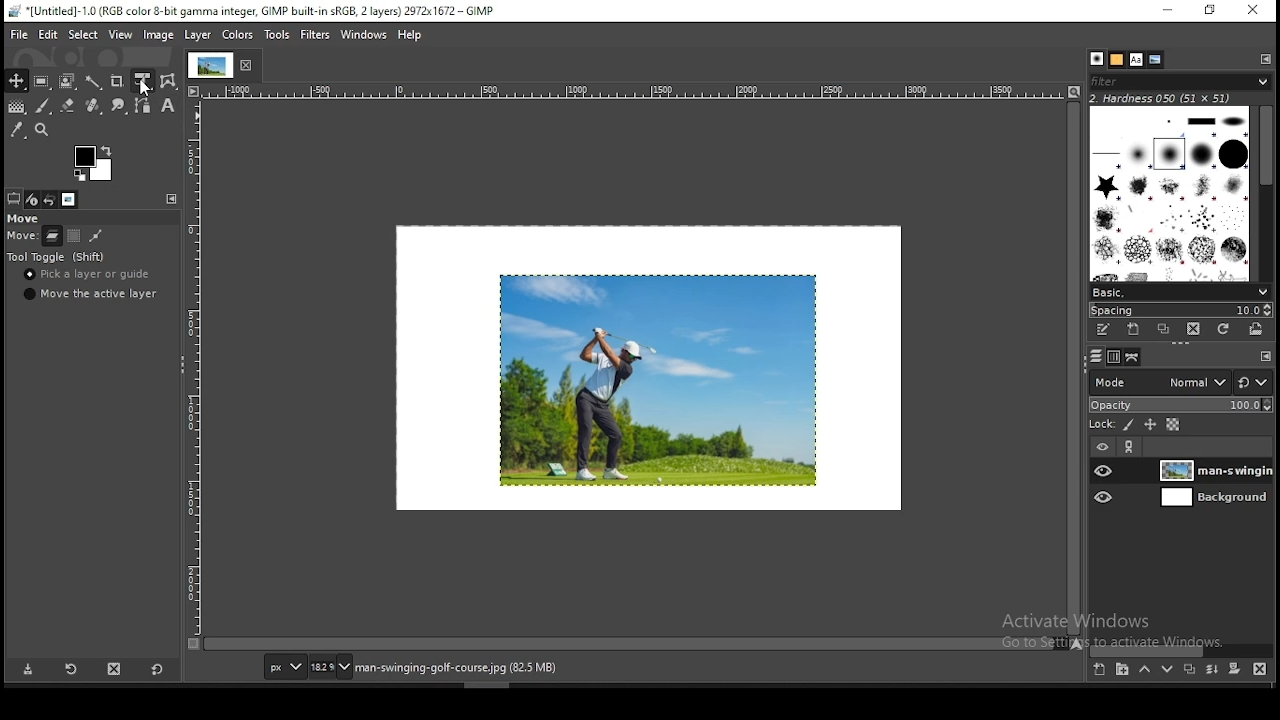 This screenshot has width=1280, height=720. Describe the element at coordinates (1142, 669) in the screenshot. I see `move layer on step up` at that location.